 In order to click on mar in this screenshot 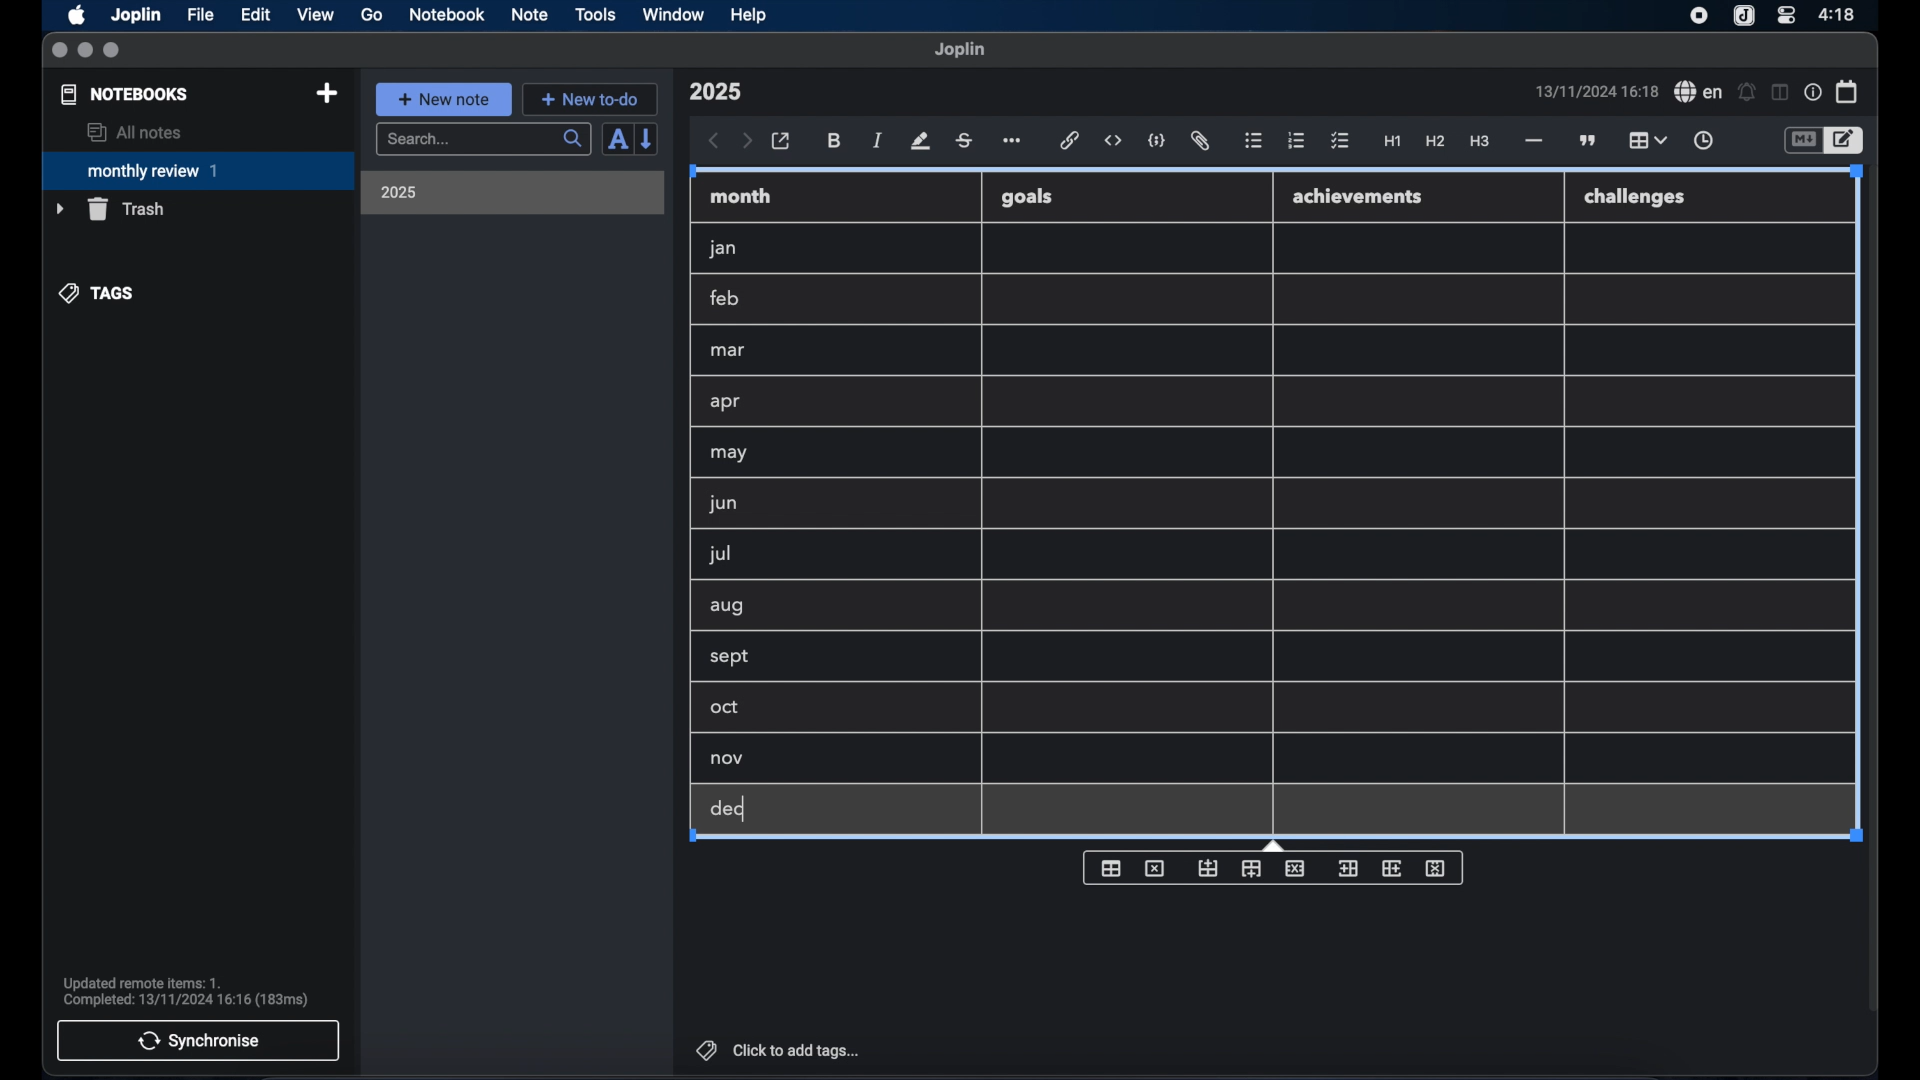, I will do `click(729, 351)`.